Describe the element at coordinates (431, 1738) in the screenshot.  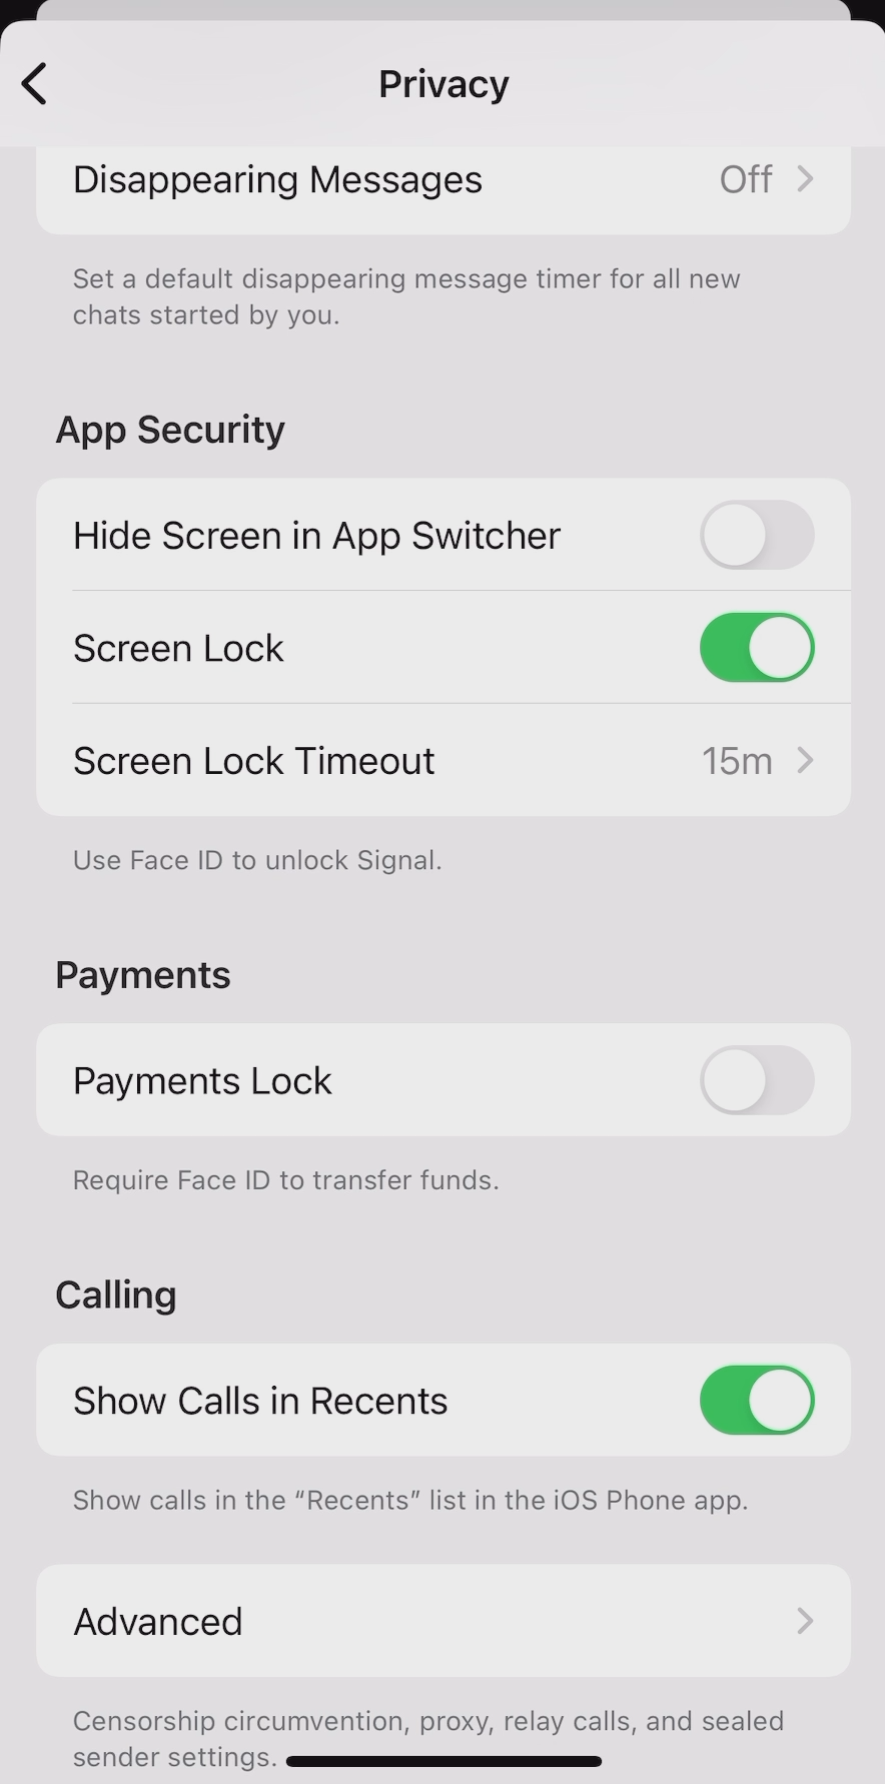
I see `information text` at that location.